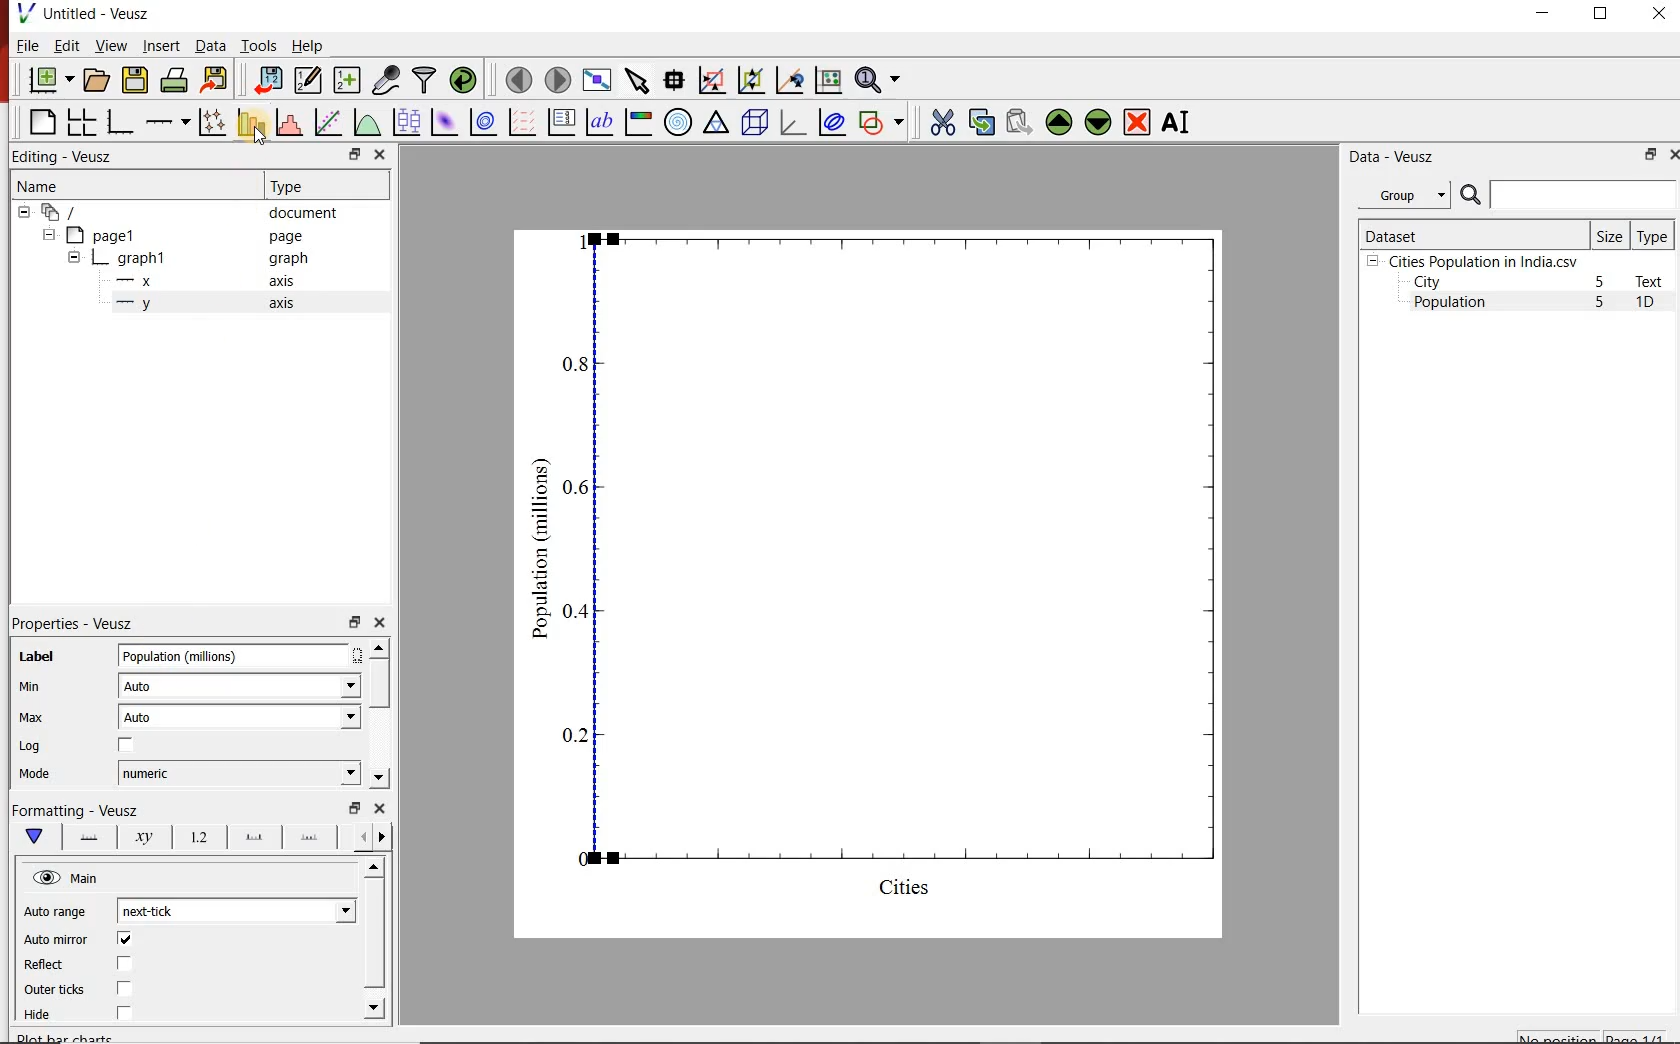  I want to click on close, so click(377, 808).